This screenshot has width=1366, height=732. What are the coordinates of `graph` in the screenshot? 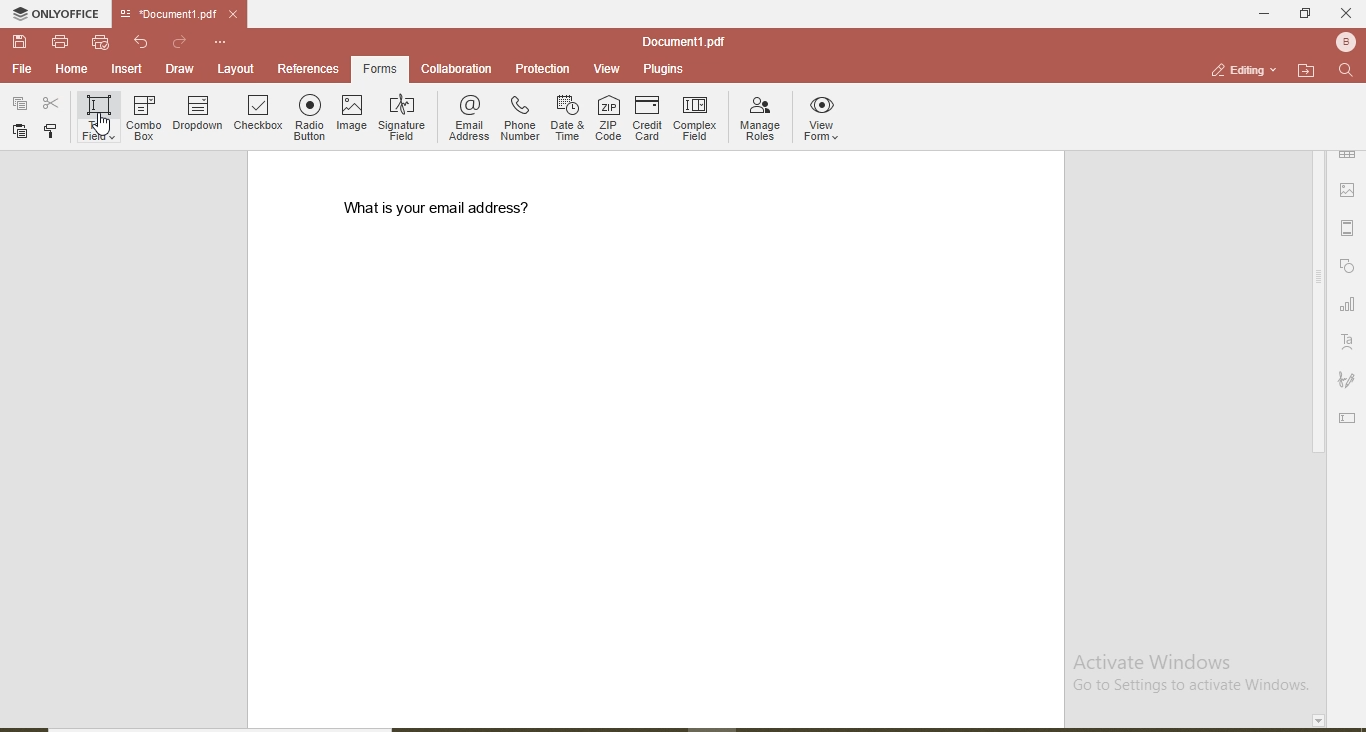 It's located at (1347, 306).